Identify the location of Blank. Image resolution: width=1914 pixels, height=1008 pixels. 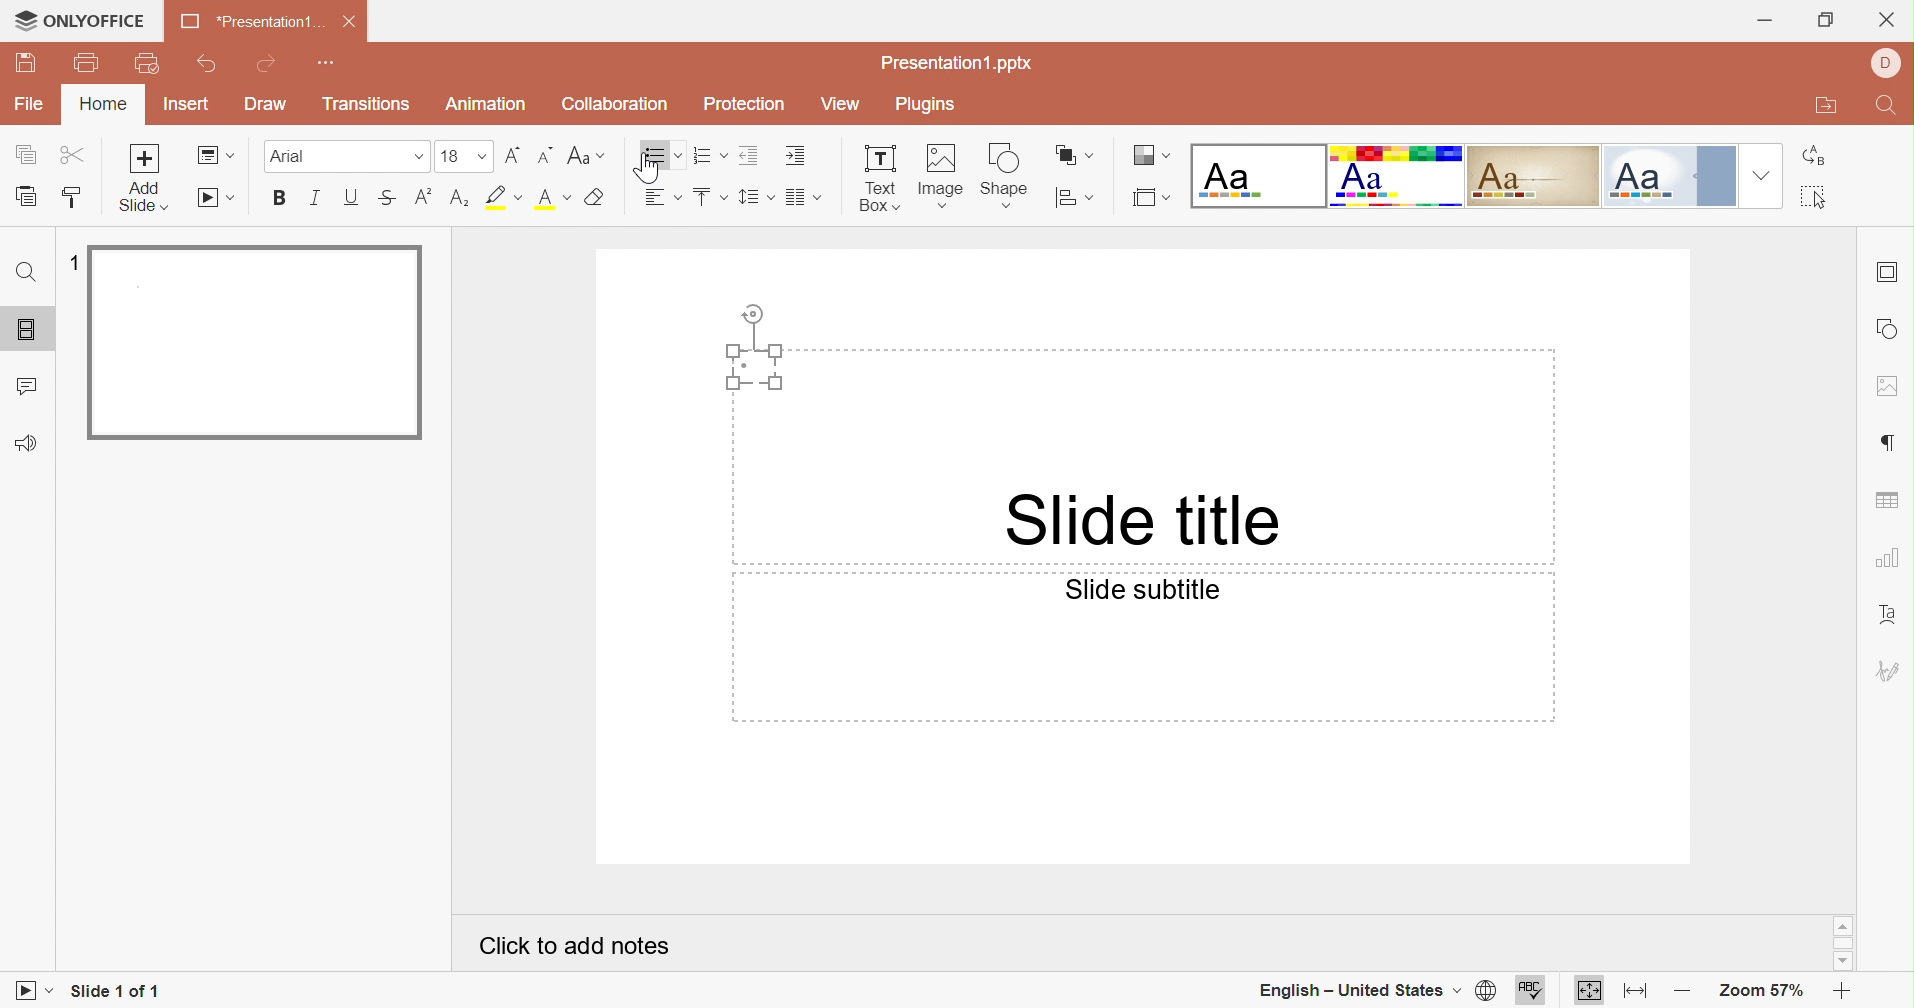
(1259, 176).